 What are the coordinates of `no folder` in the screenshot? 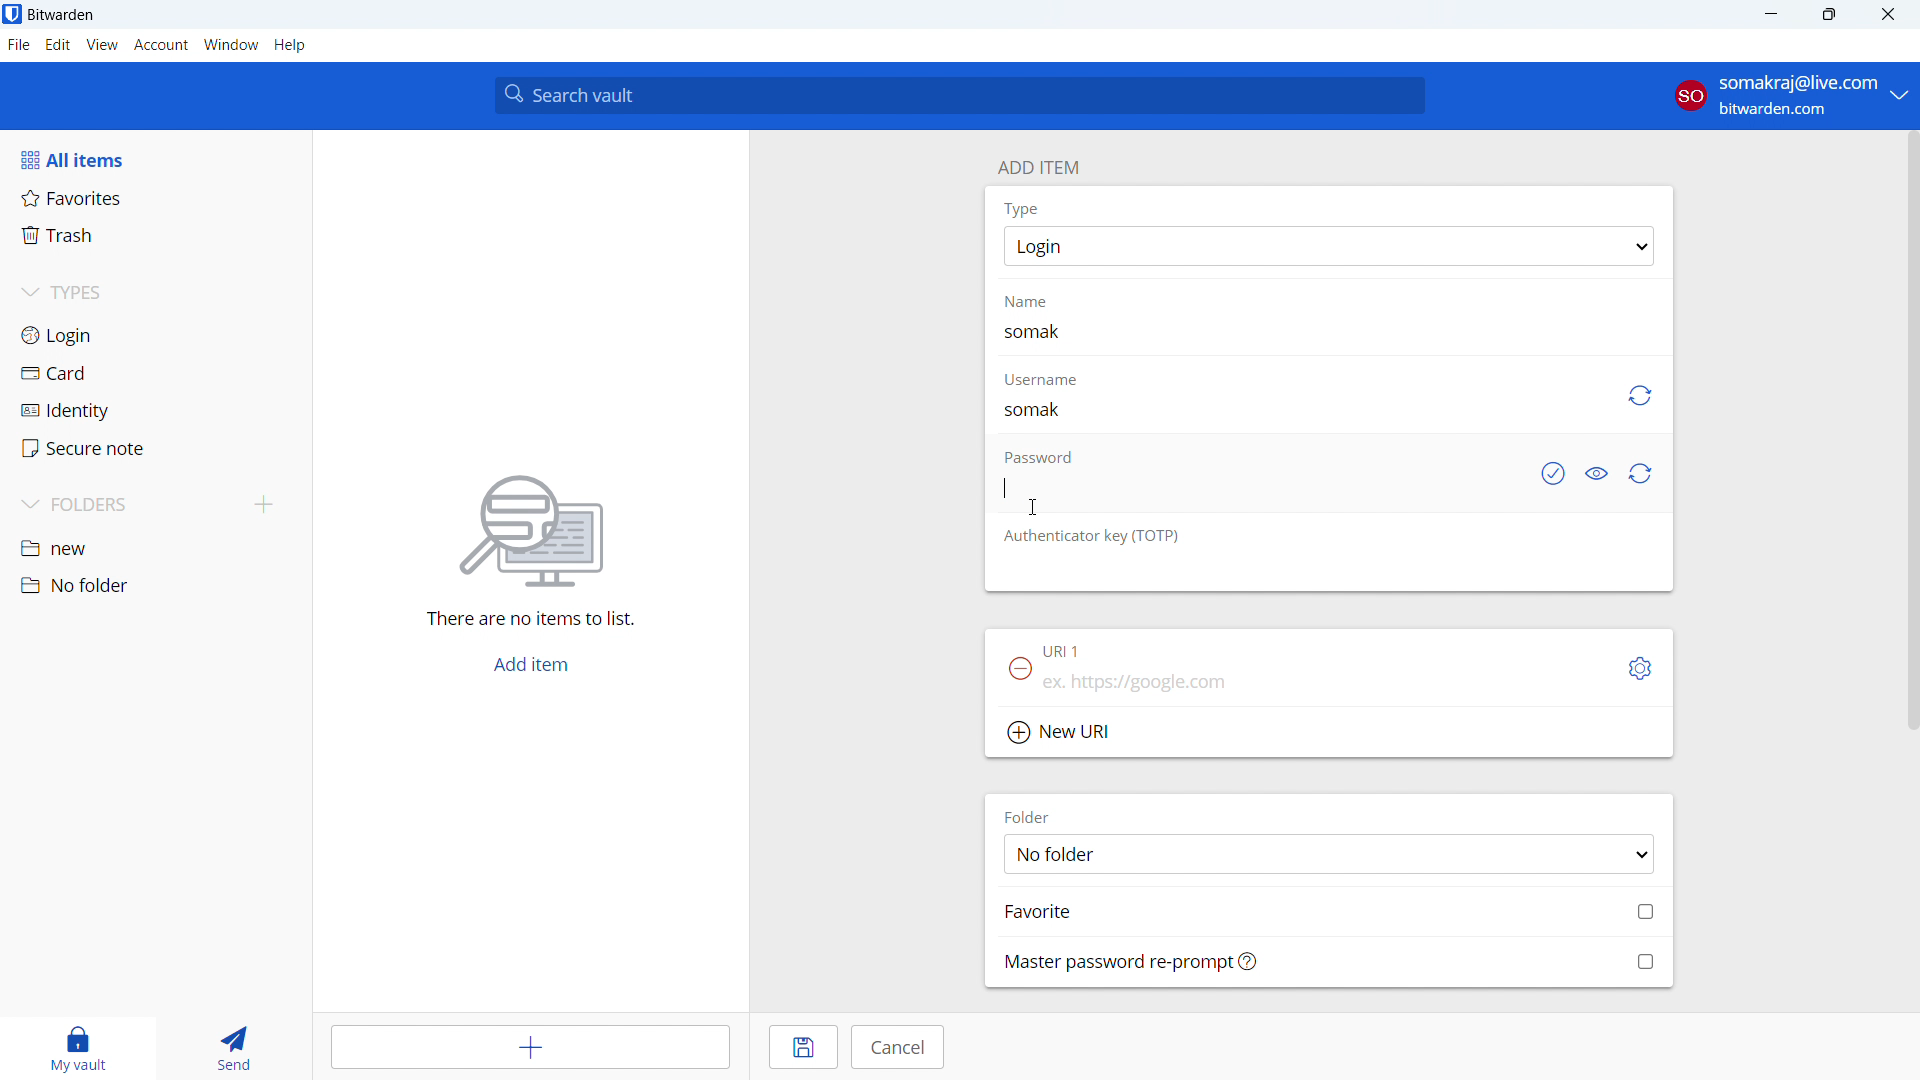 It's located at (153, 585).